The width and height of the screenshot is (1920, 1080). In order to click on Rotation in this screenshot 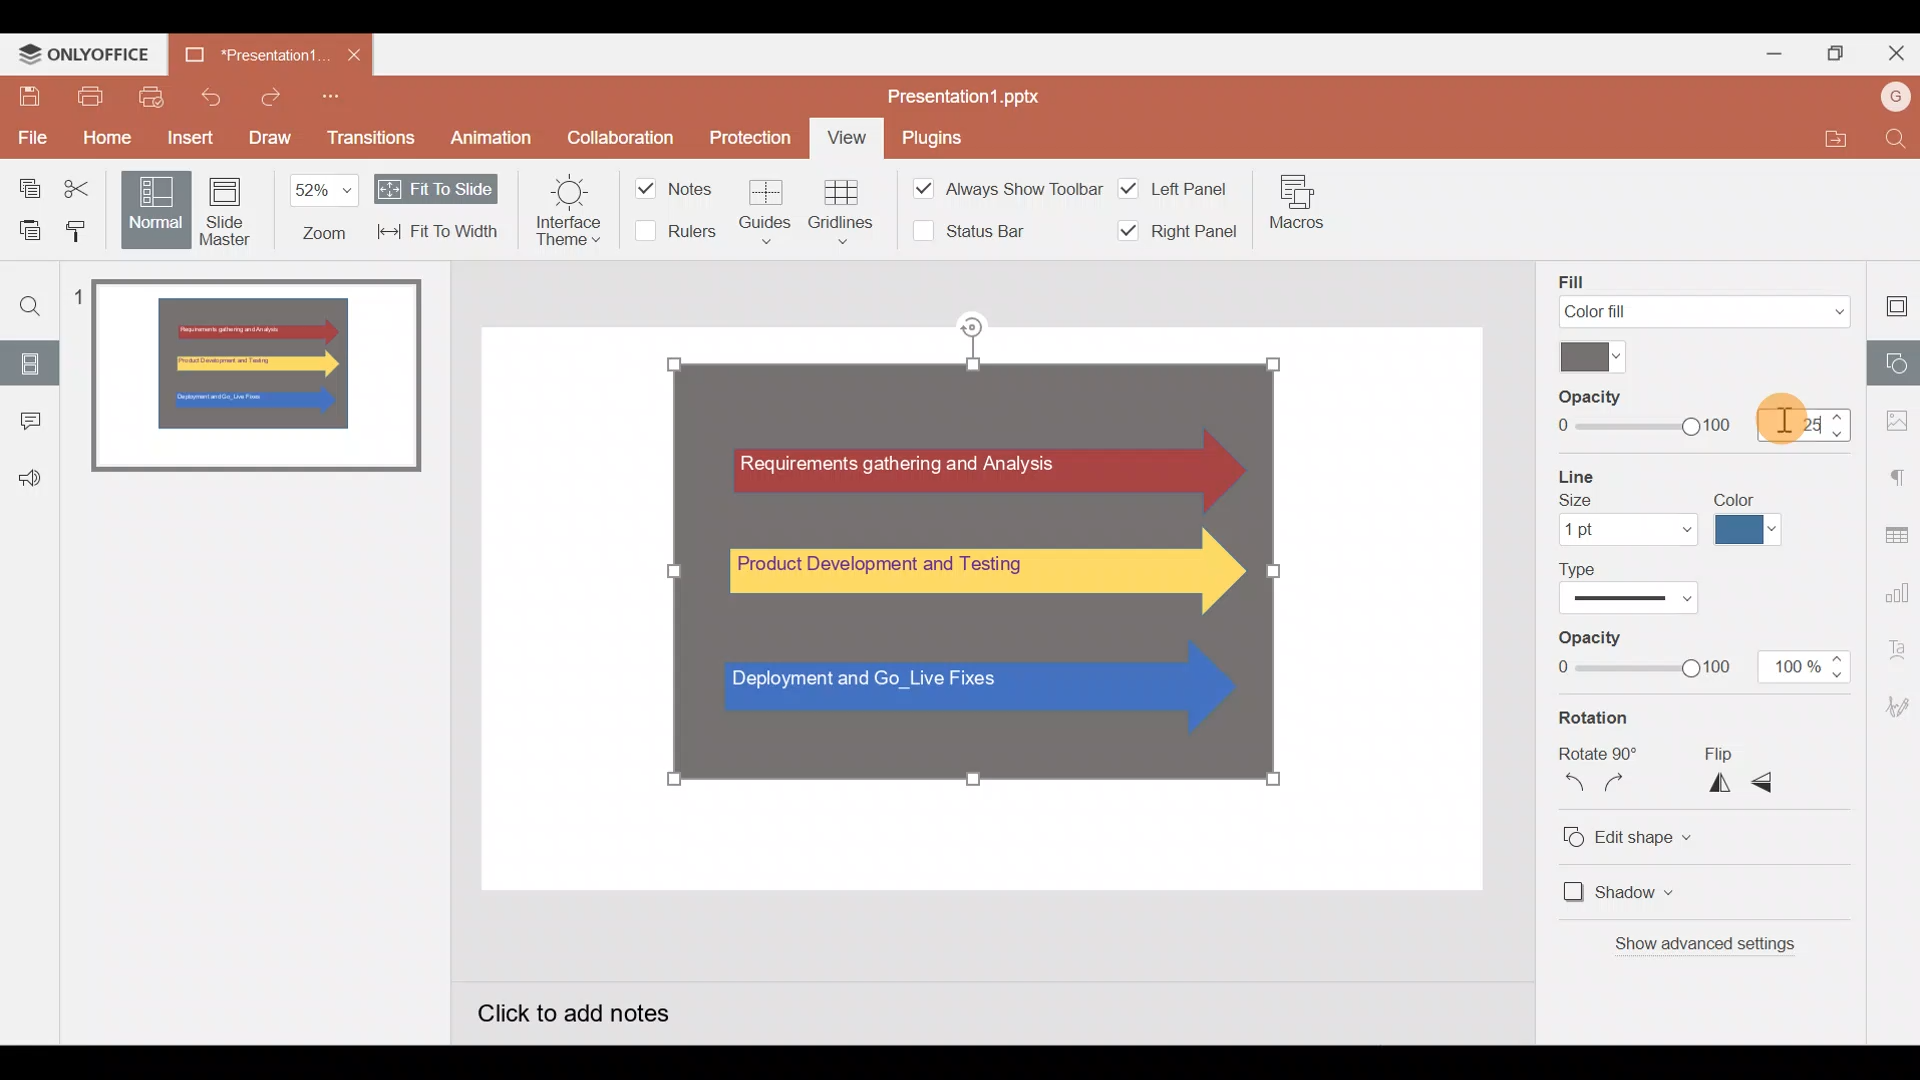, I will do `click(1622, 720)`.